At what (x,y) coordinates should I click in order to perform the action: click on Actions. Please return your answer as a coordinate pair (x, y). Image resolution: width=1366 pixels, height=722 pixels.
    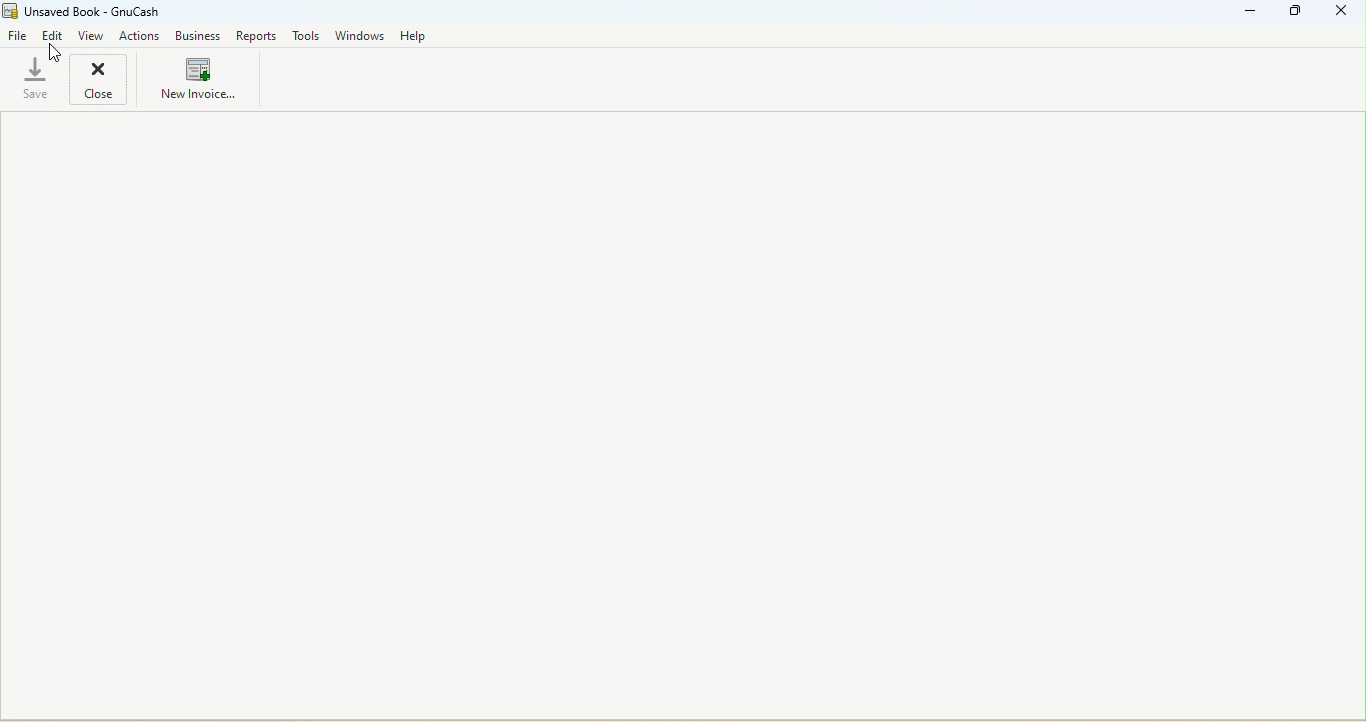
    Looking at the image, I should click on (140, 37).